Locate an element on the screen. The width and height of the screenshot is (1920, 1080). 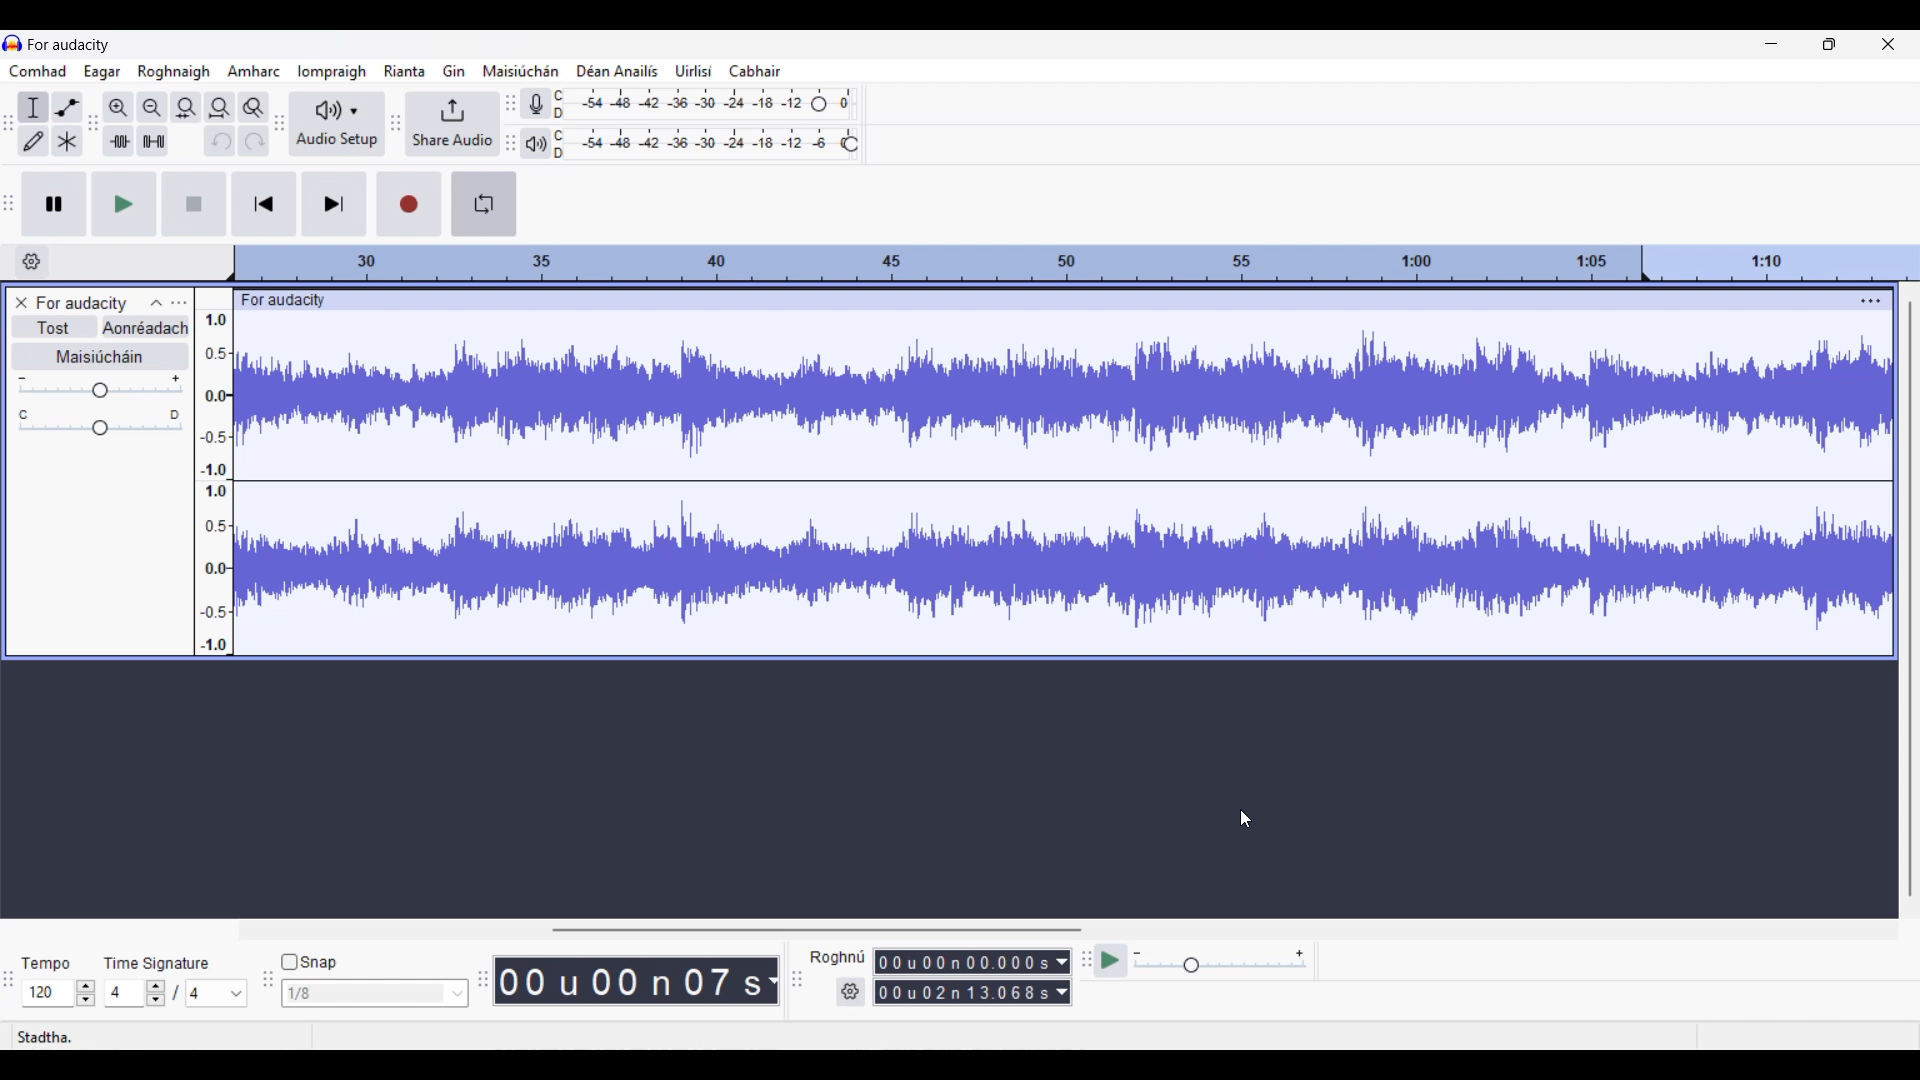
stopped is located at coordinates (51, 1034).